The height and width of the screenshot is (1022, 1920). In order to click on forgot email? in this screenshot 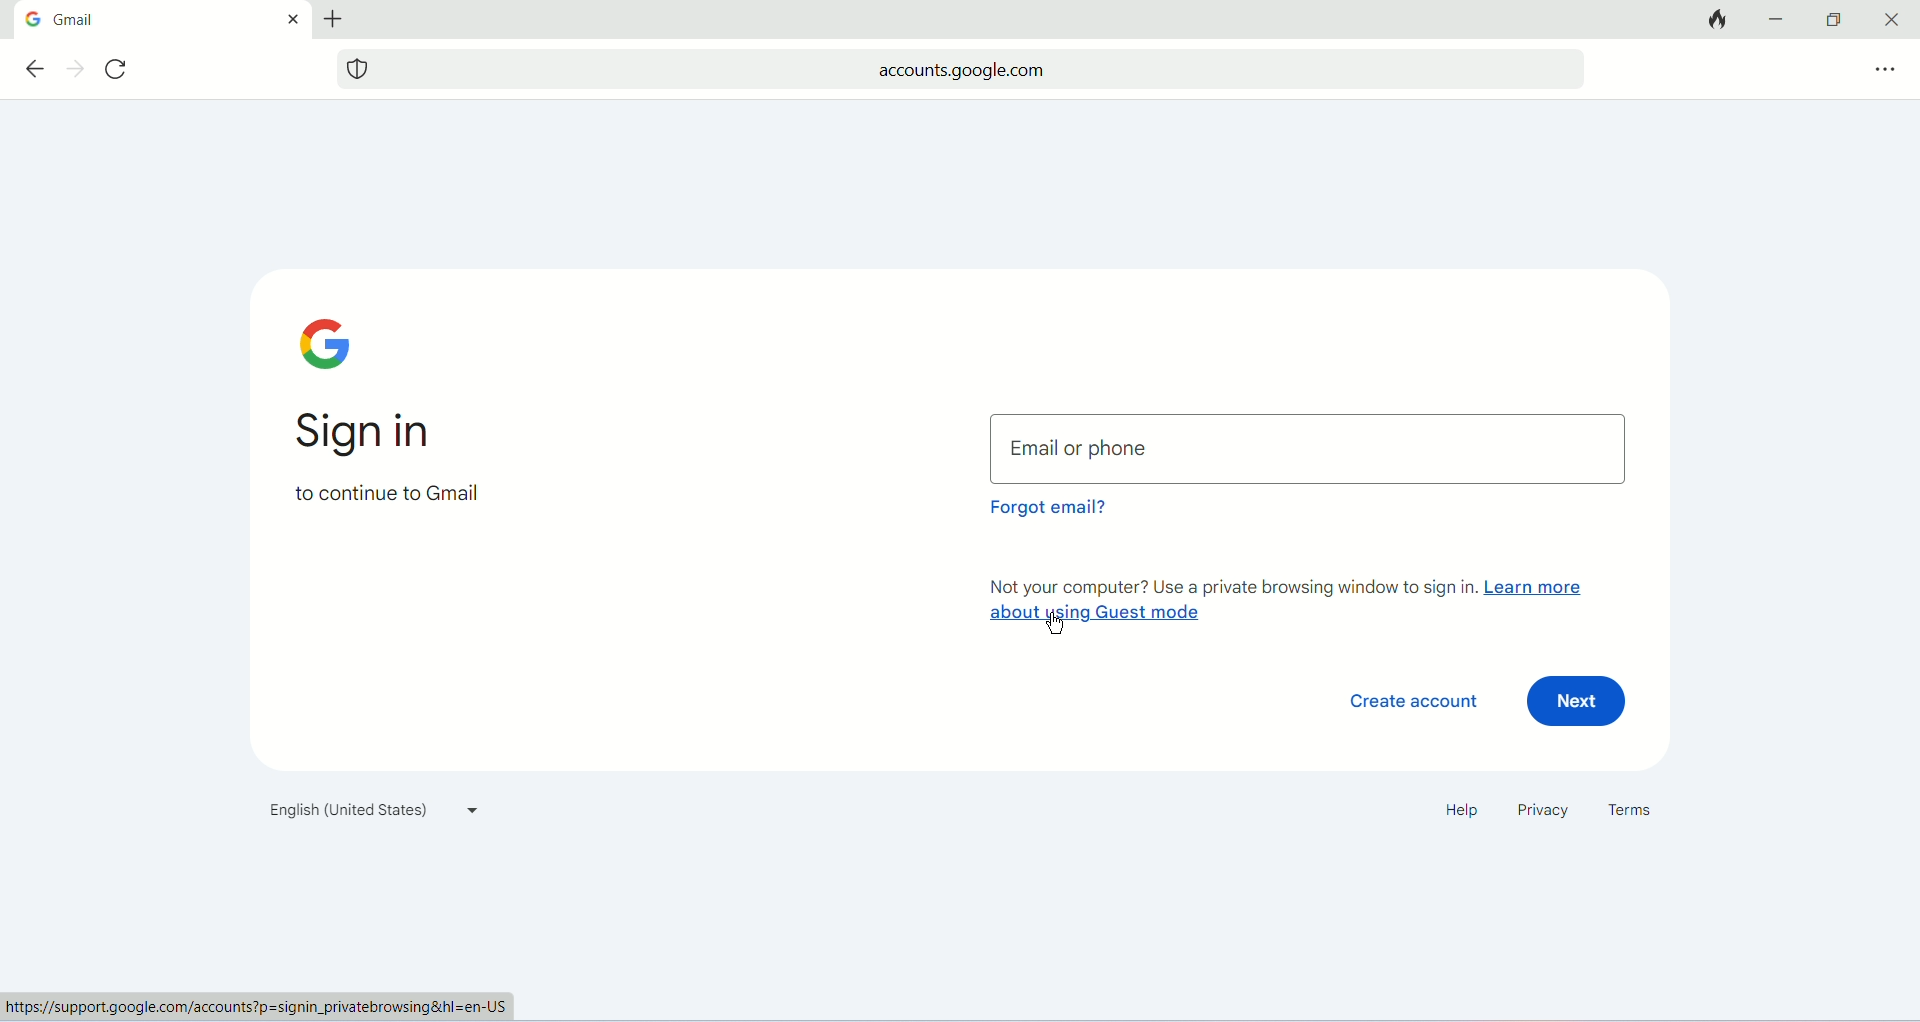, I will do `click(1046, 513)`.